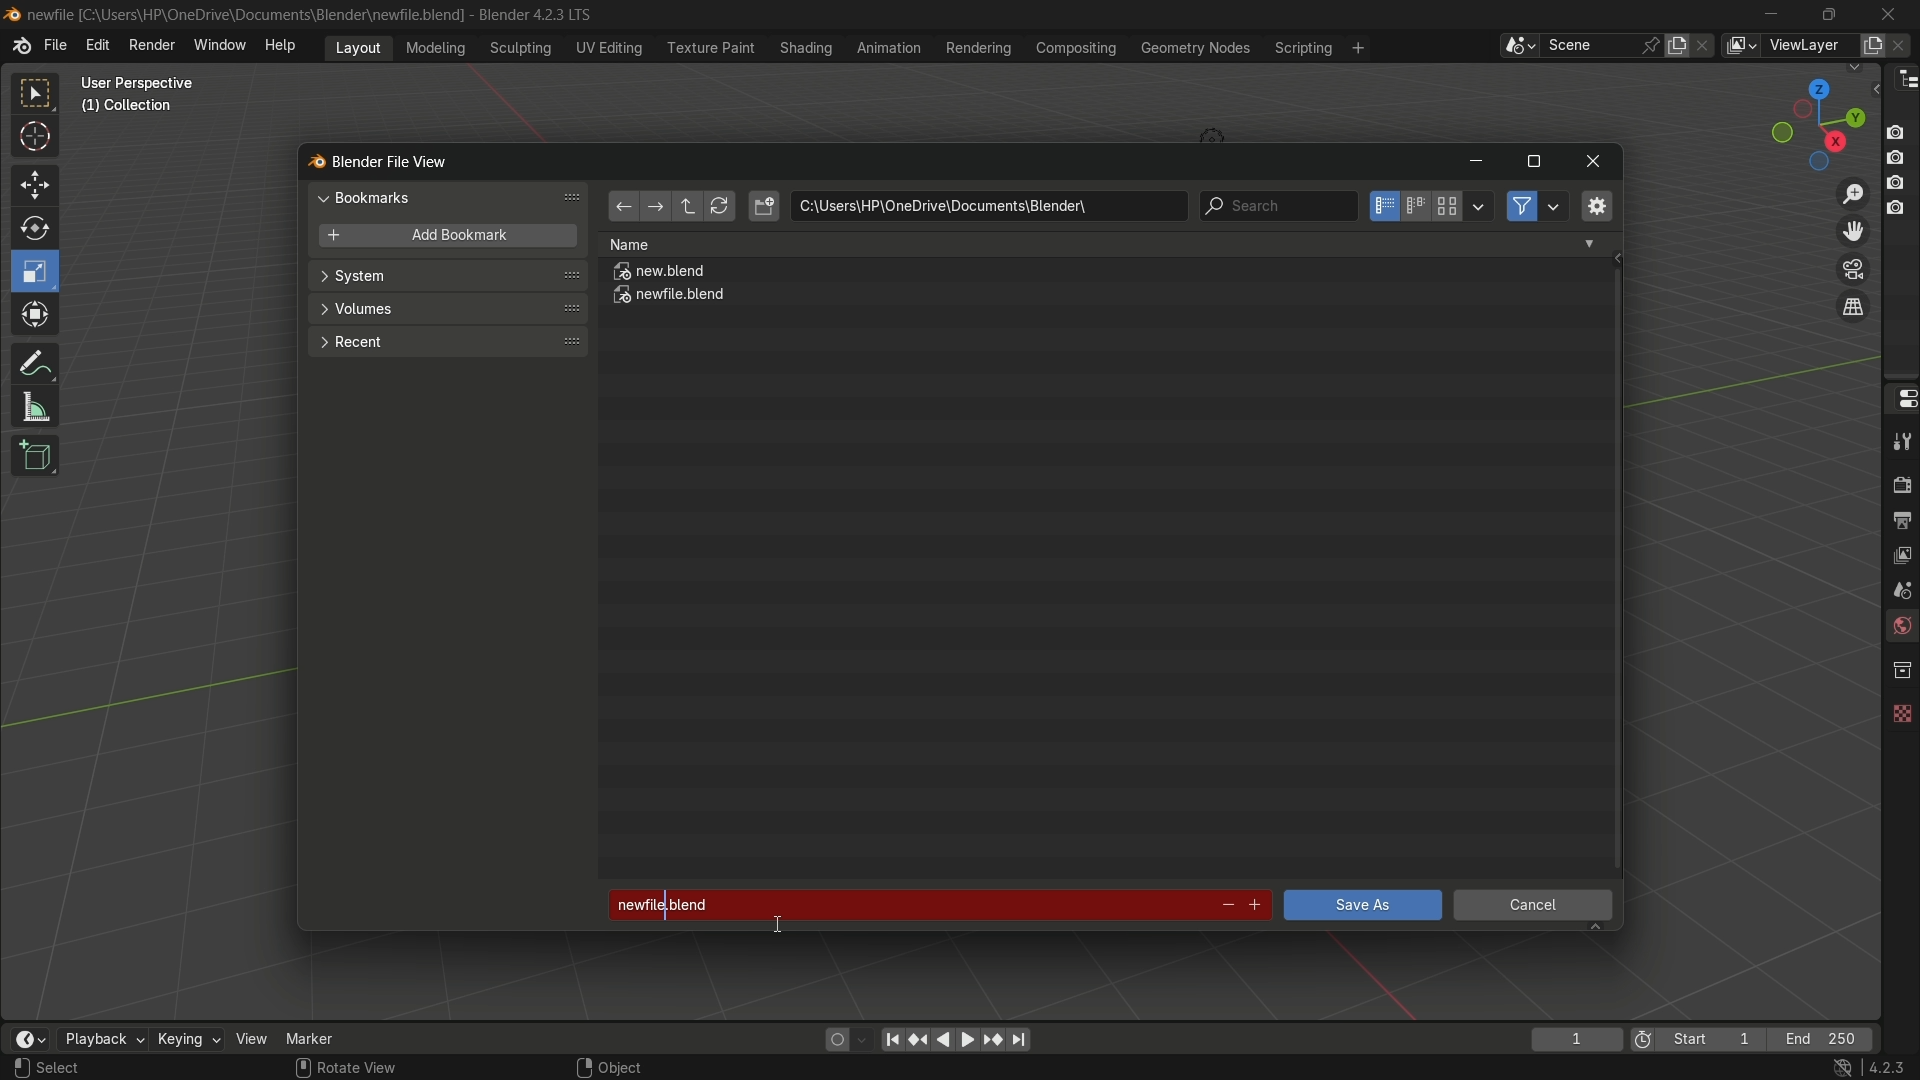  Describe the element at coordinates (1900, 628) in the screenshot. I see `world` at that location.